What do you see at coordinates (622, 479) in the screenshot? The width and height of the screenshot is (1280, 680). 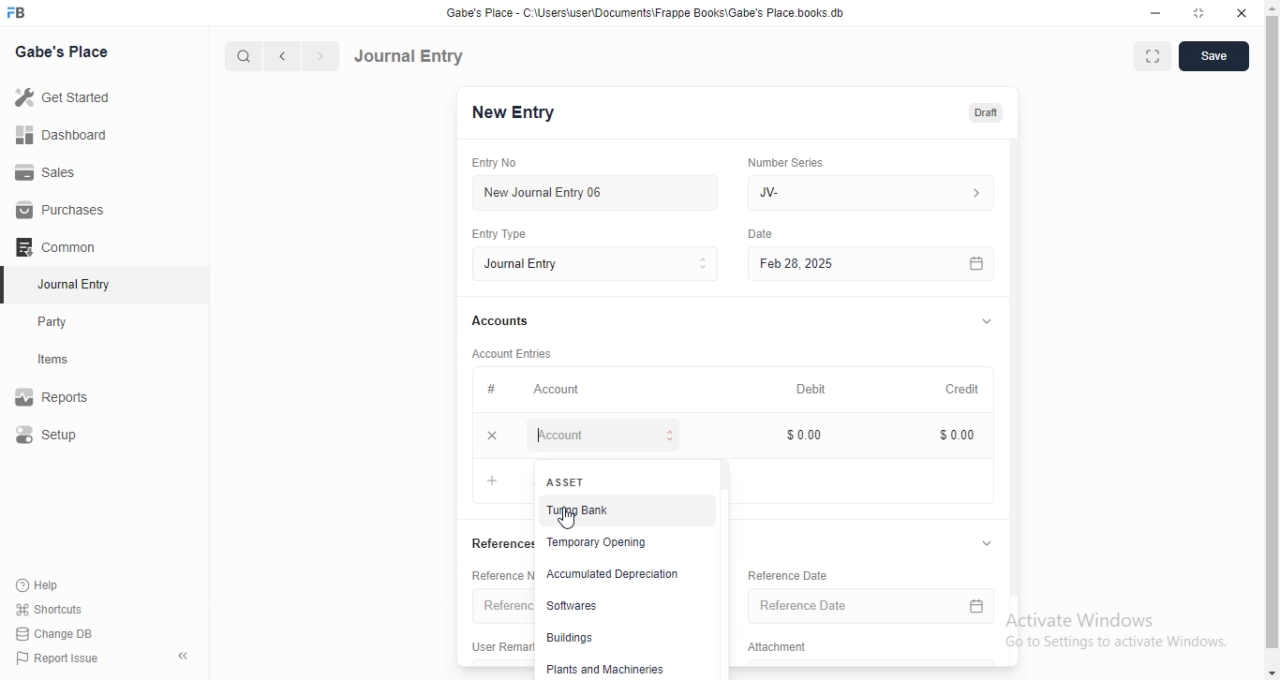 I see `ASSET` at bounding box center [622, 479].